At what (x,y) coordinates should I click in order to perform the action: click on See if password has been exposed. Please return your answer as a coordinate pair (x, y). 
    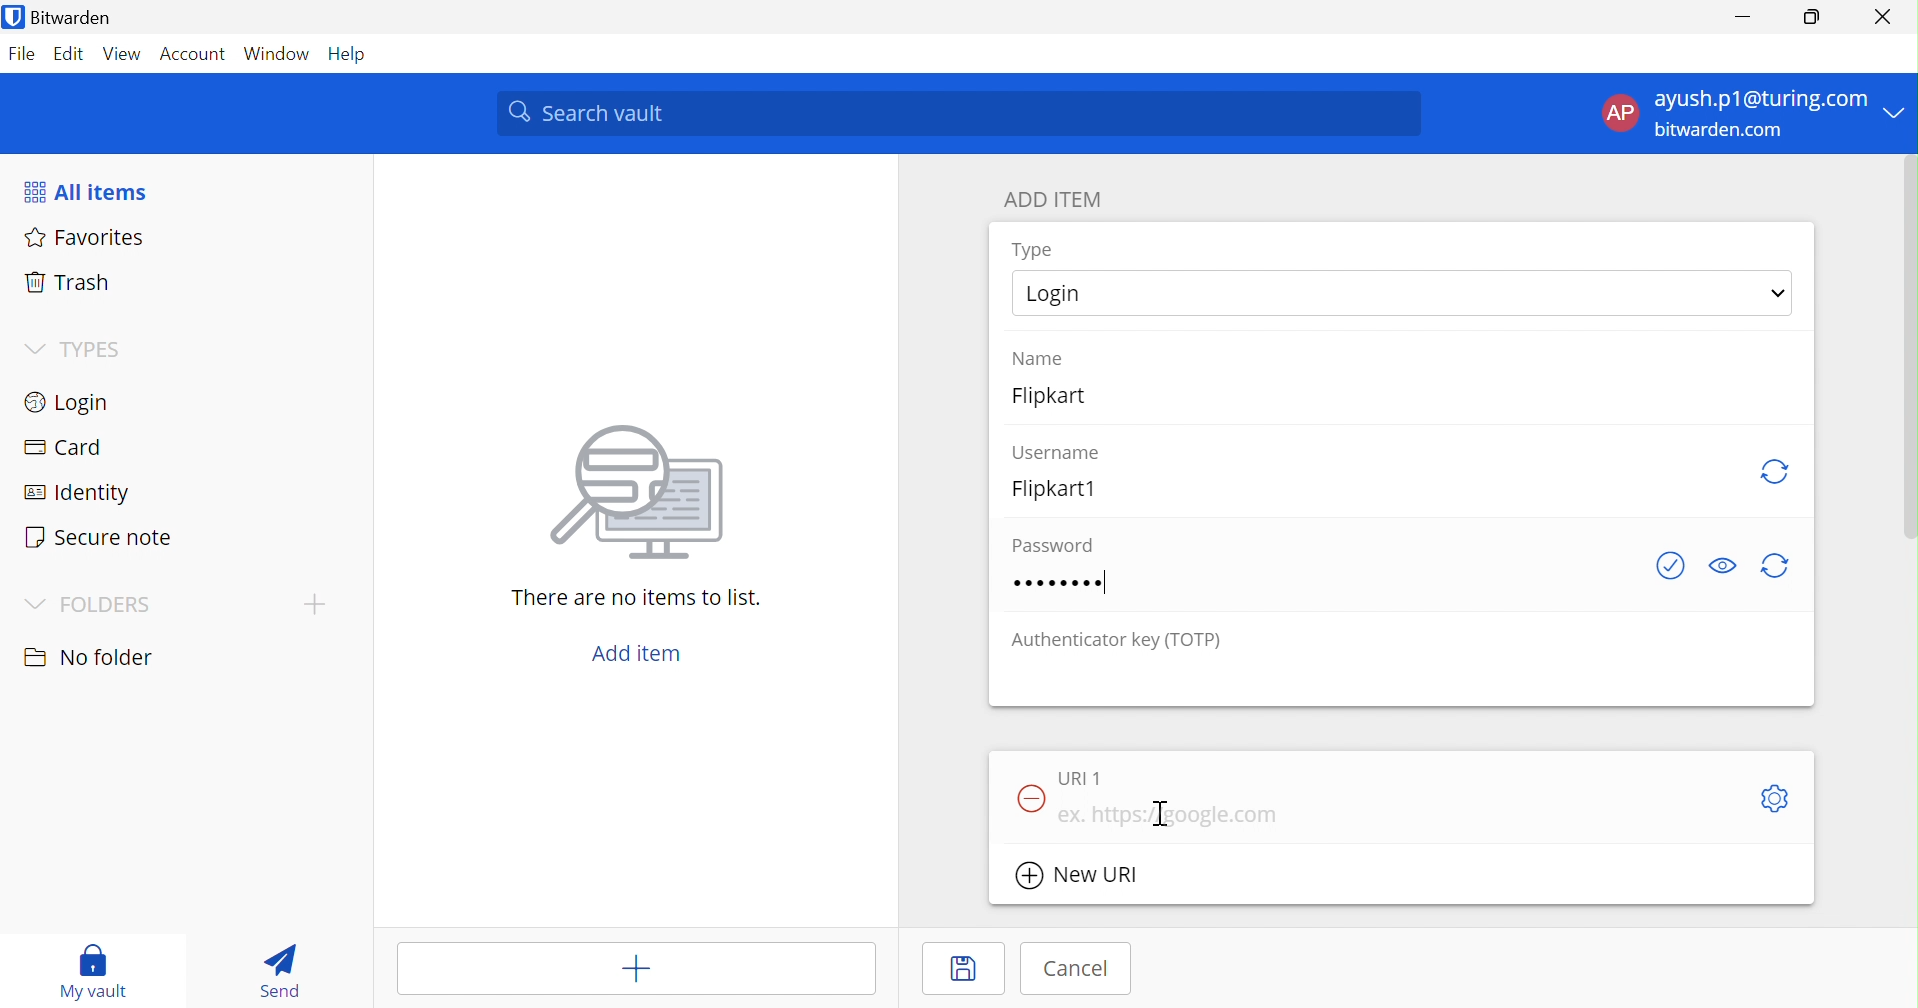
    Looking at the image, I should click on (1671, 567).